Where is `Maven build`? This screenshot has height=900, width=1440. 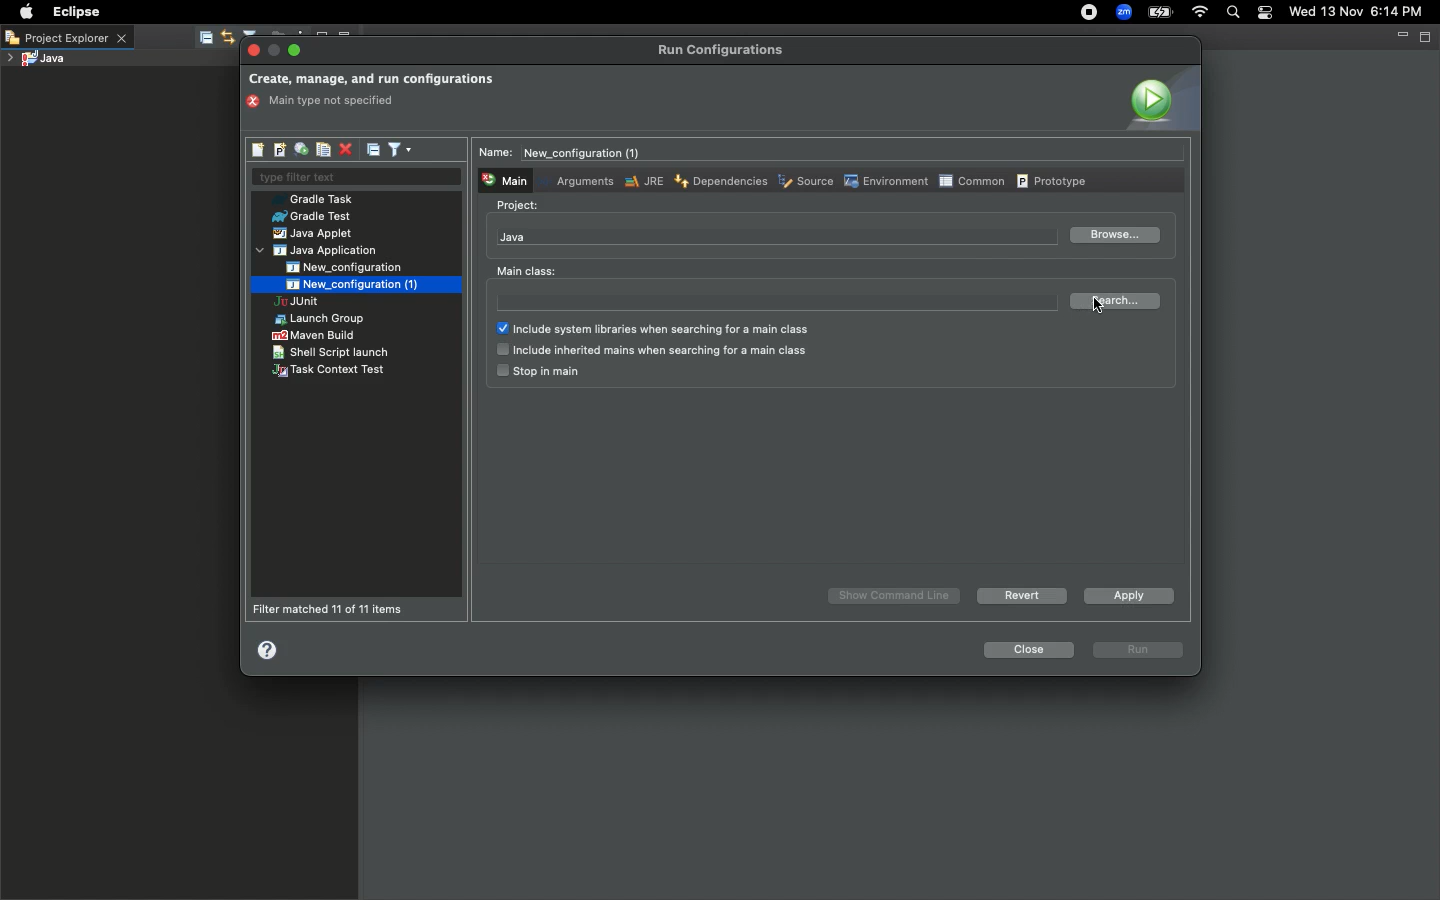
Maven build is located at coordinates (313, 335).